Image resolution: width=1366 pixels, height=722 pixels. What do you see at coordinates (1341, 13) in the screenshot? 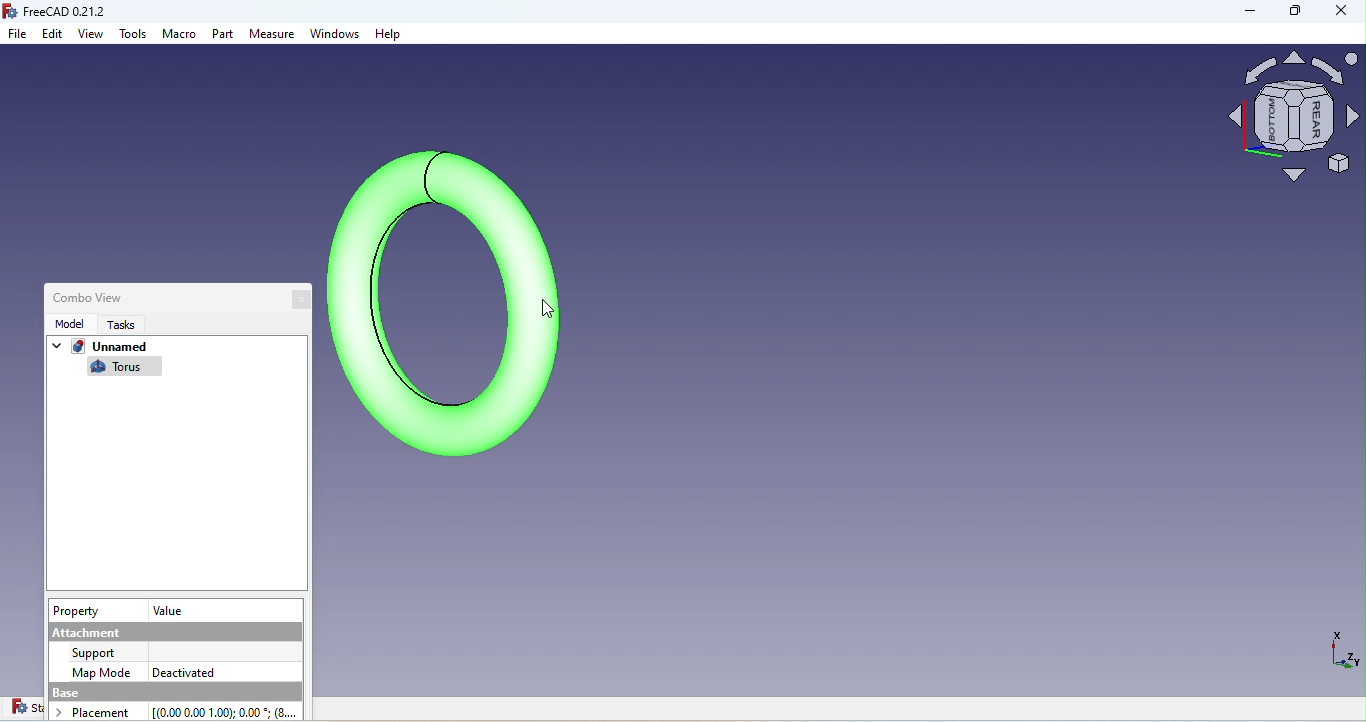
I see `Close` at bounding box center [1341, 13].